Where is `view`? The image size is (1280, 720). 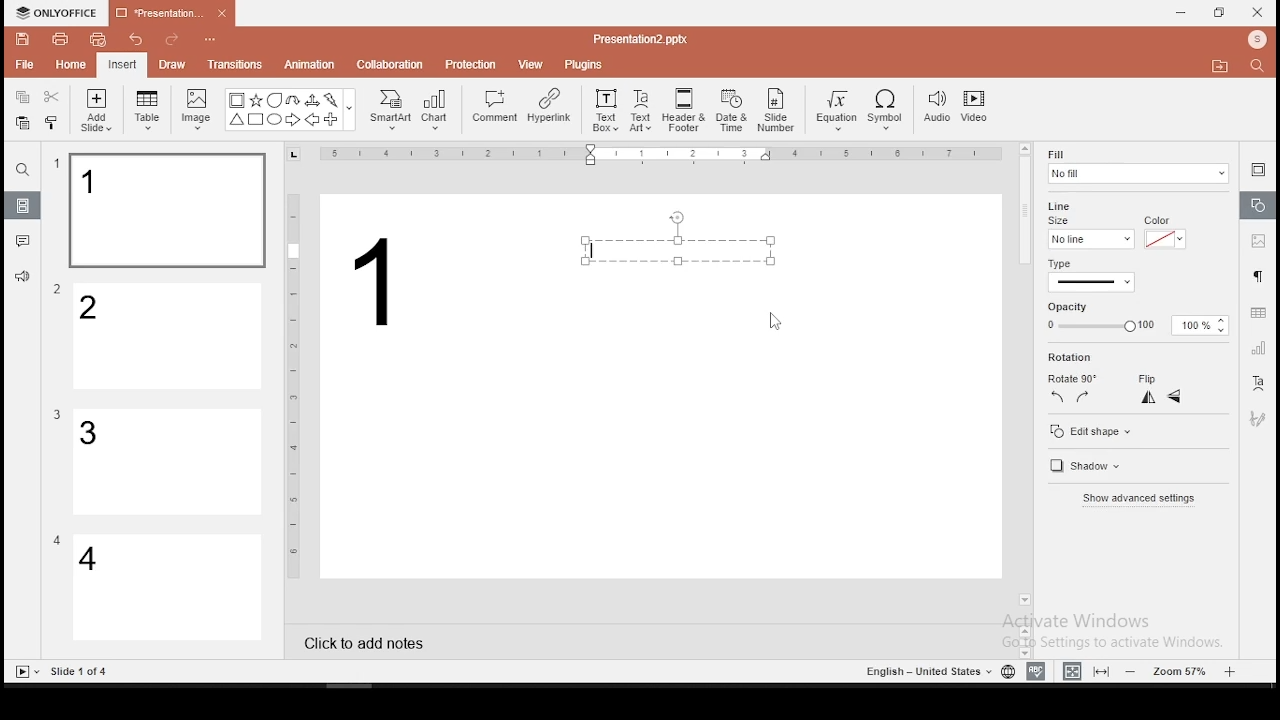
view is located at coordinates (532, 63).